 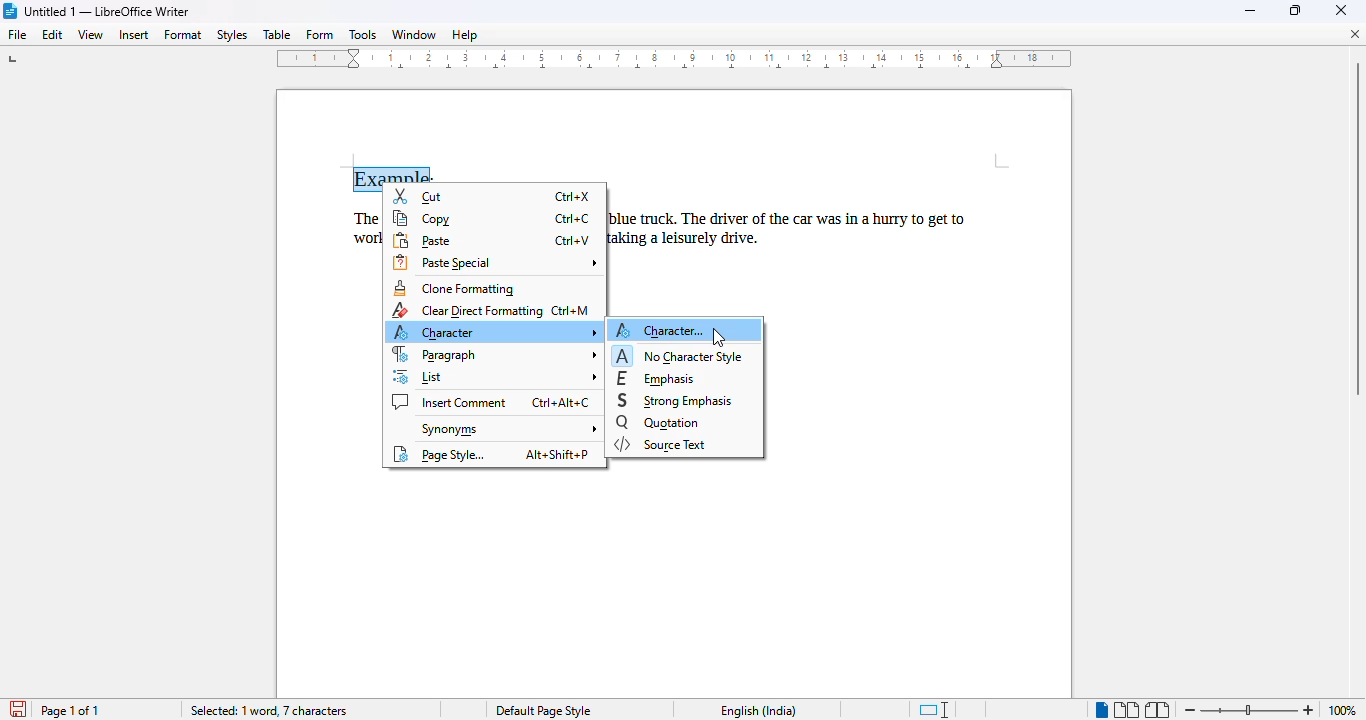 What do you see at coordinates (133, 35) in the screenshot?
I see `insert` at bounding box center [133, 35].